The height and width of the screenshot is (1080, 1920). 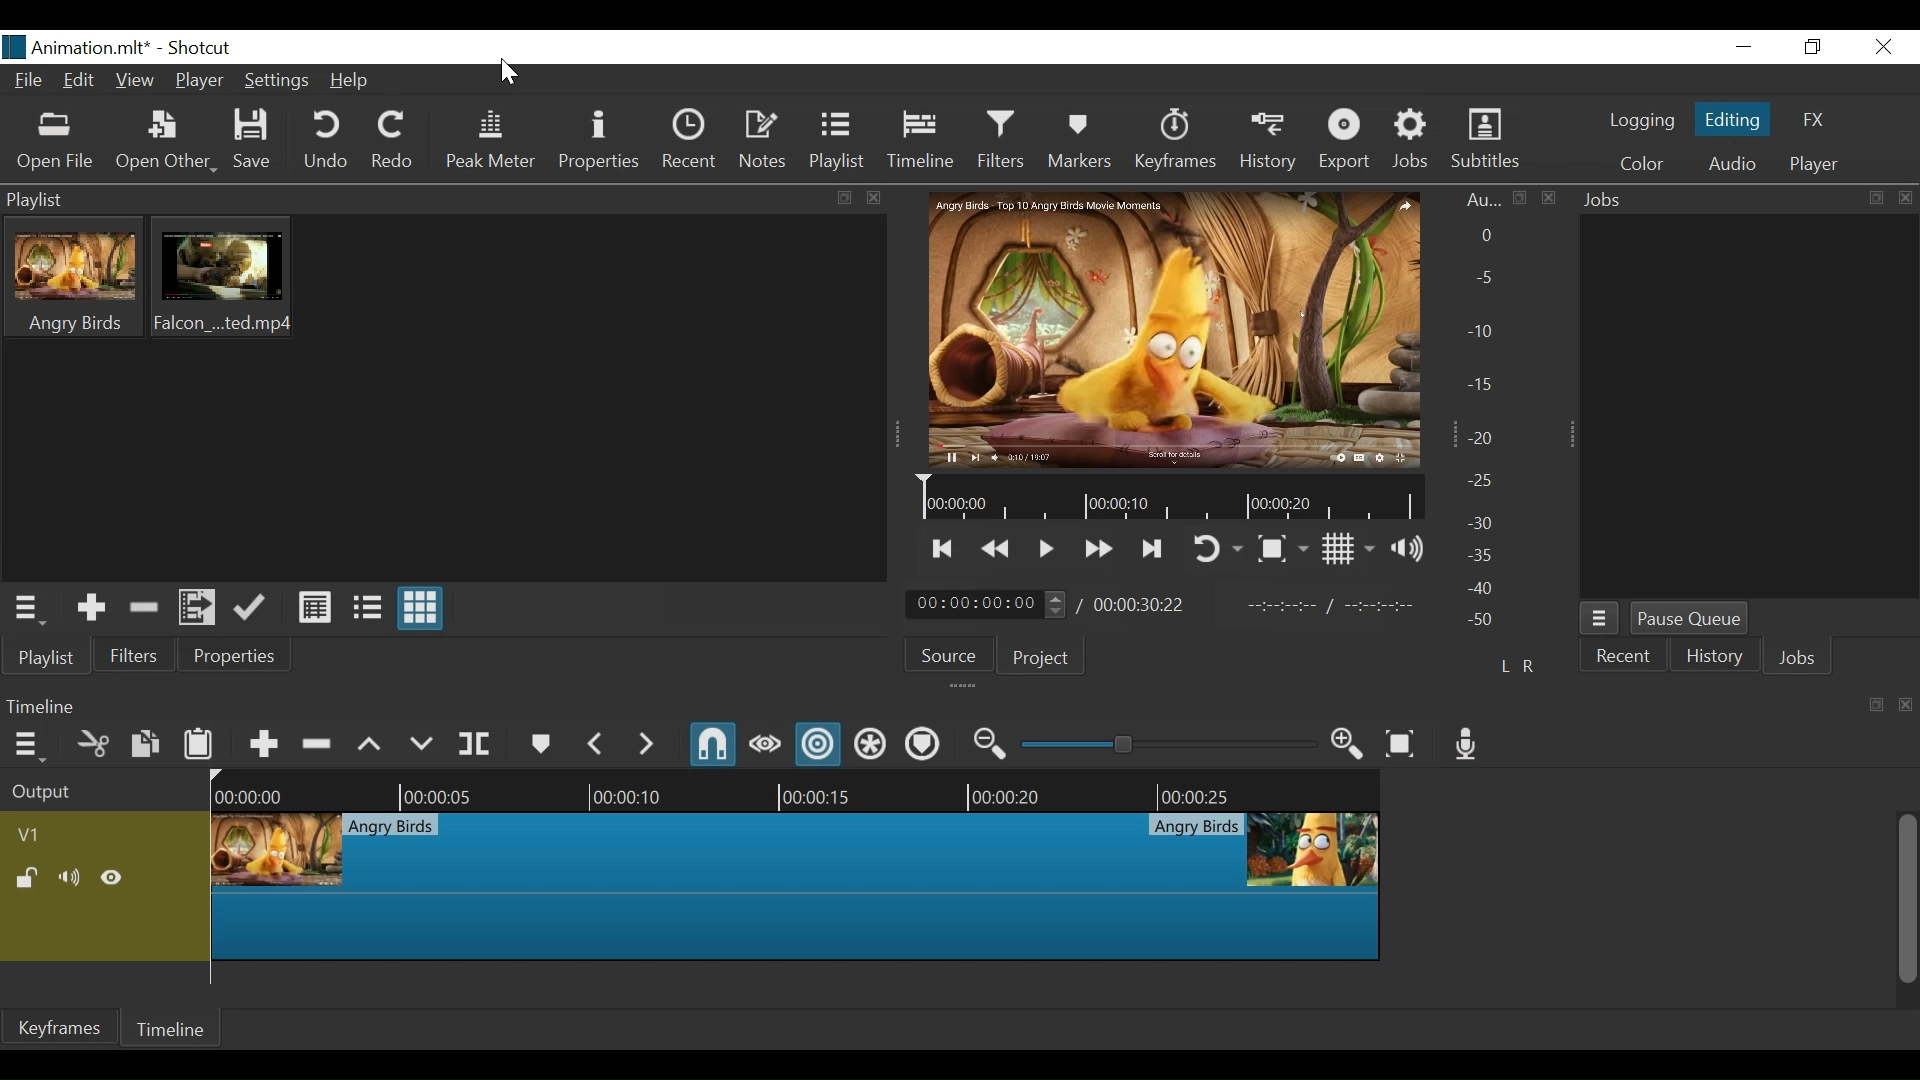 I want to click on Timeline, so click(x=923, y=141).